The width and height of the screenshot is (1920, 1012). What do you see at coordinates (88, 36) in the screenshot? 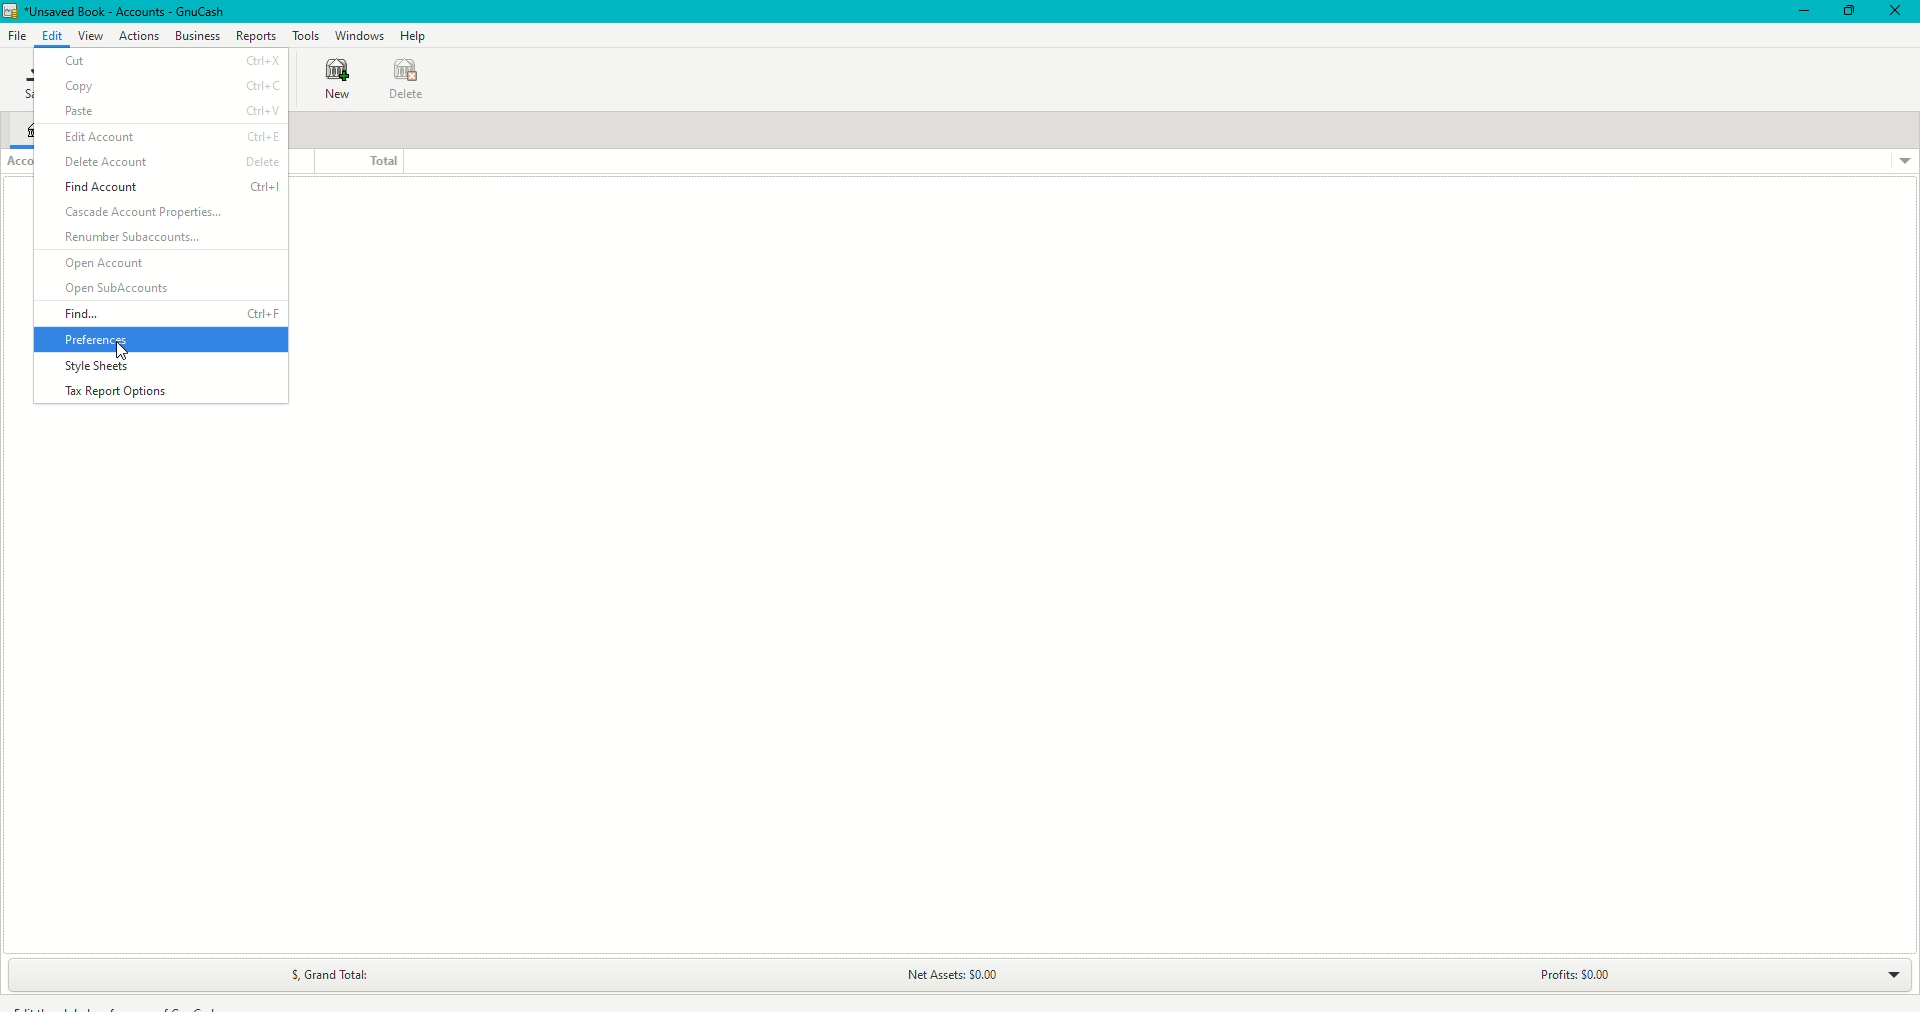
I see `View` at bounding box center [88, 36].